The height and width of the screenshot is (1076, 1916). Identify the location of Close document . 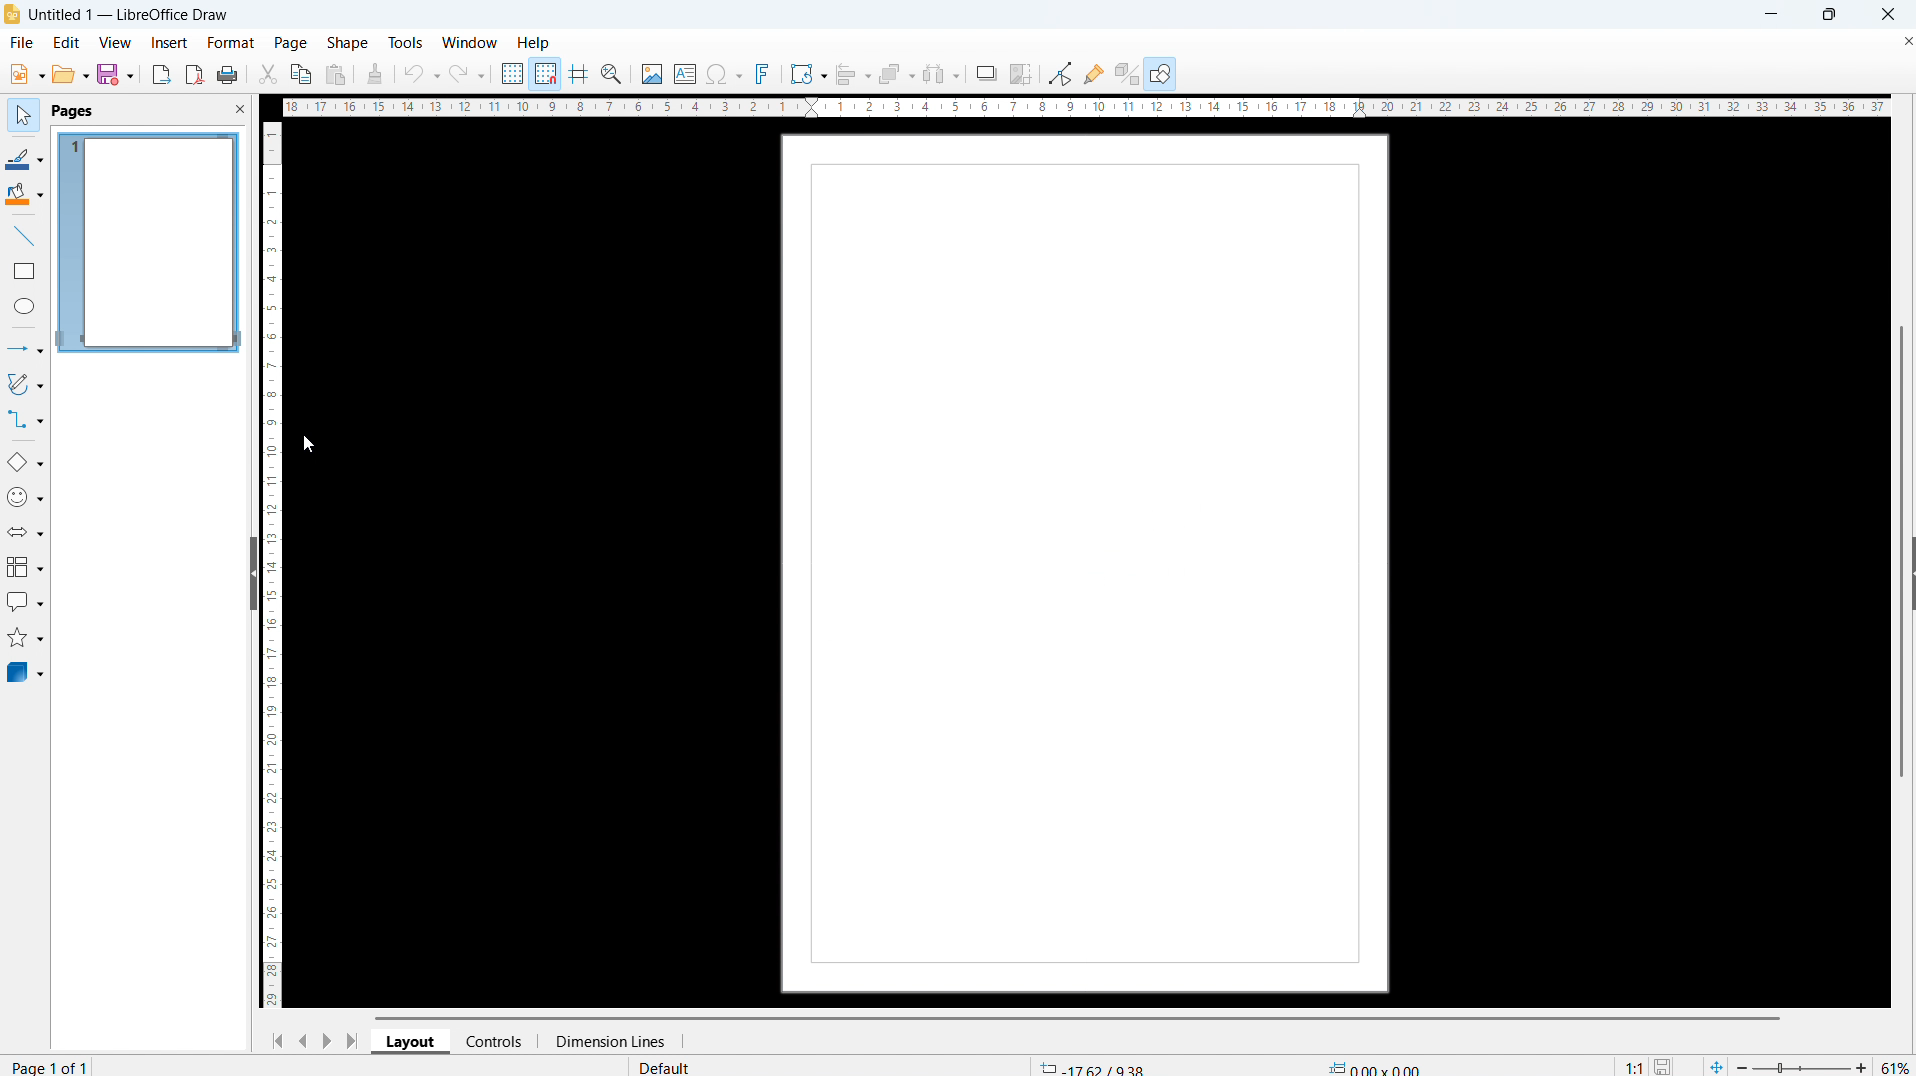
(1904, 39).